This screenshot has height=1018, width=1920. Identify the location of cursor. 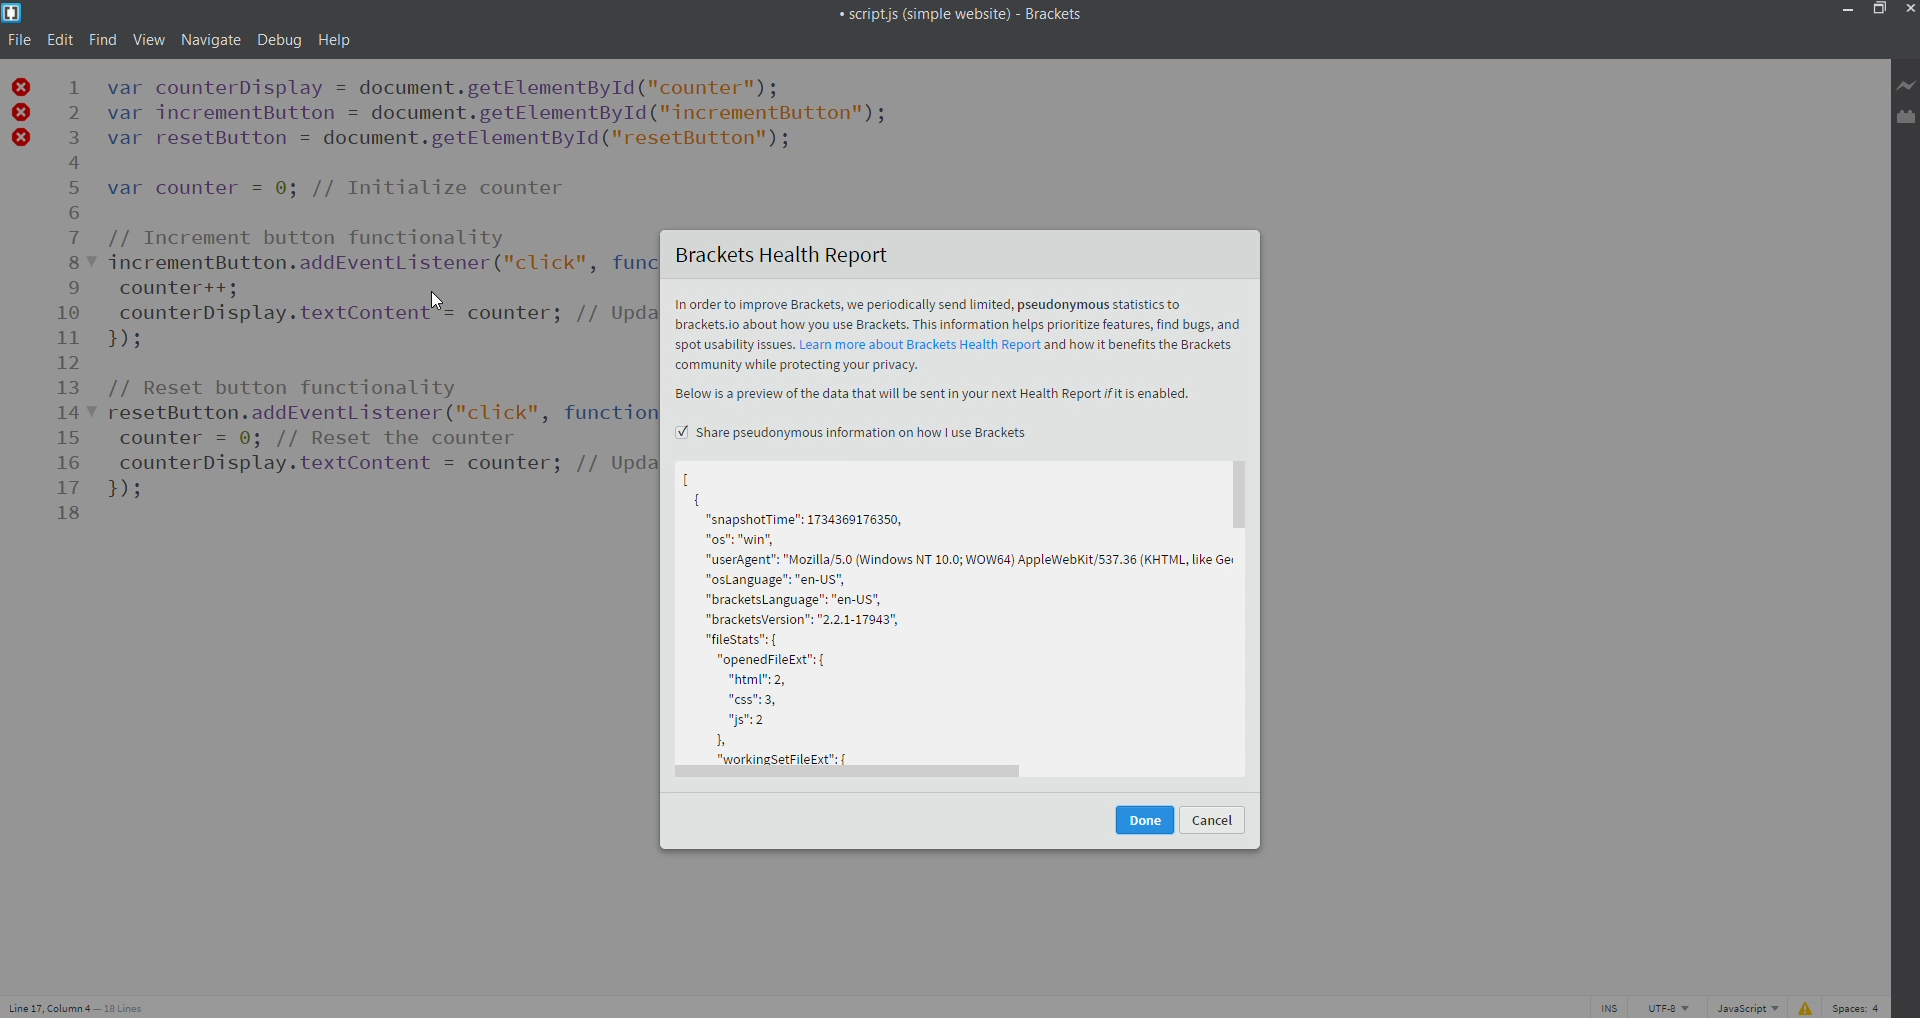
(437, 303).